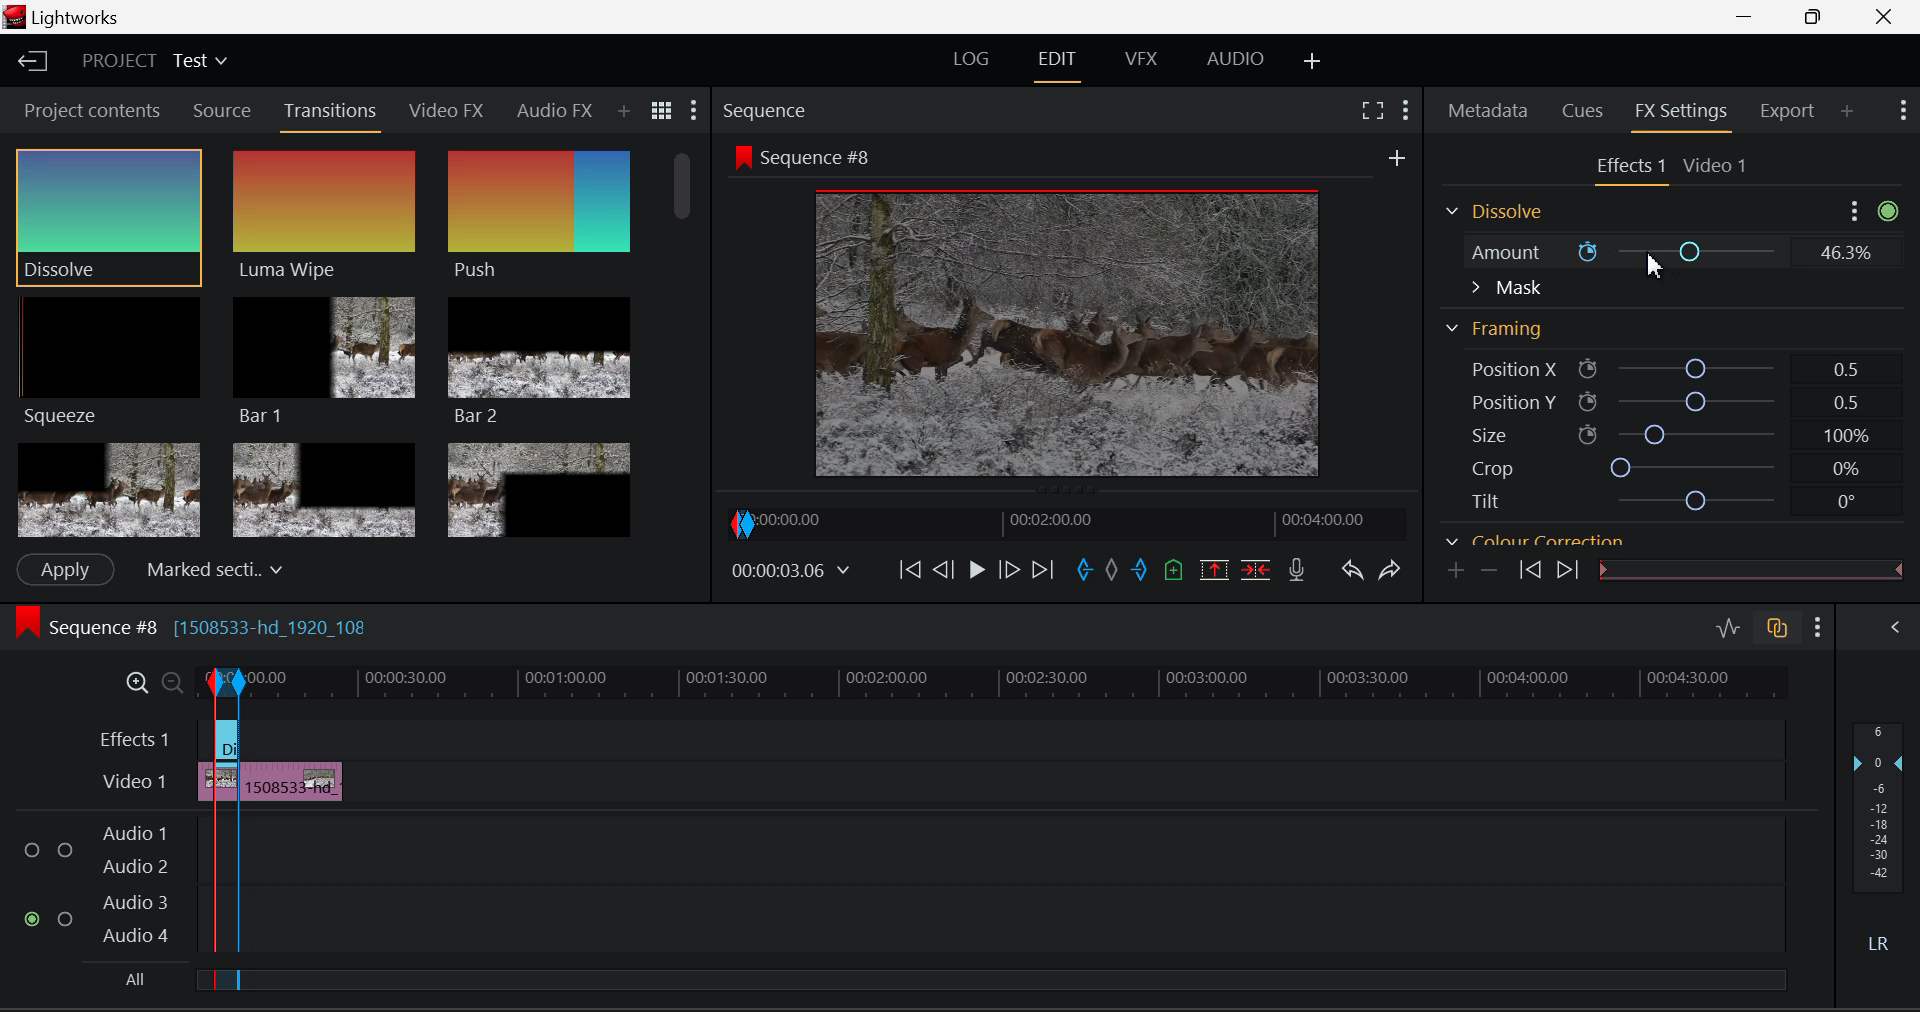 This screenshot has width=1920, height=1012. Describe the element at coordinates (1231, 63) in the screenshot. I see `Audio Layout` at that location.